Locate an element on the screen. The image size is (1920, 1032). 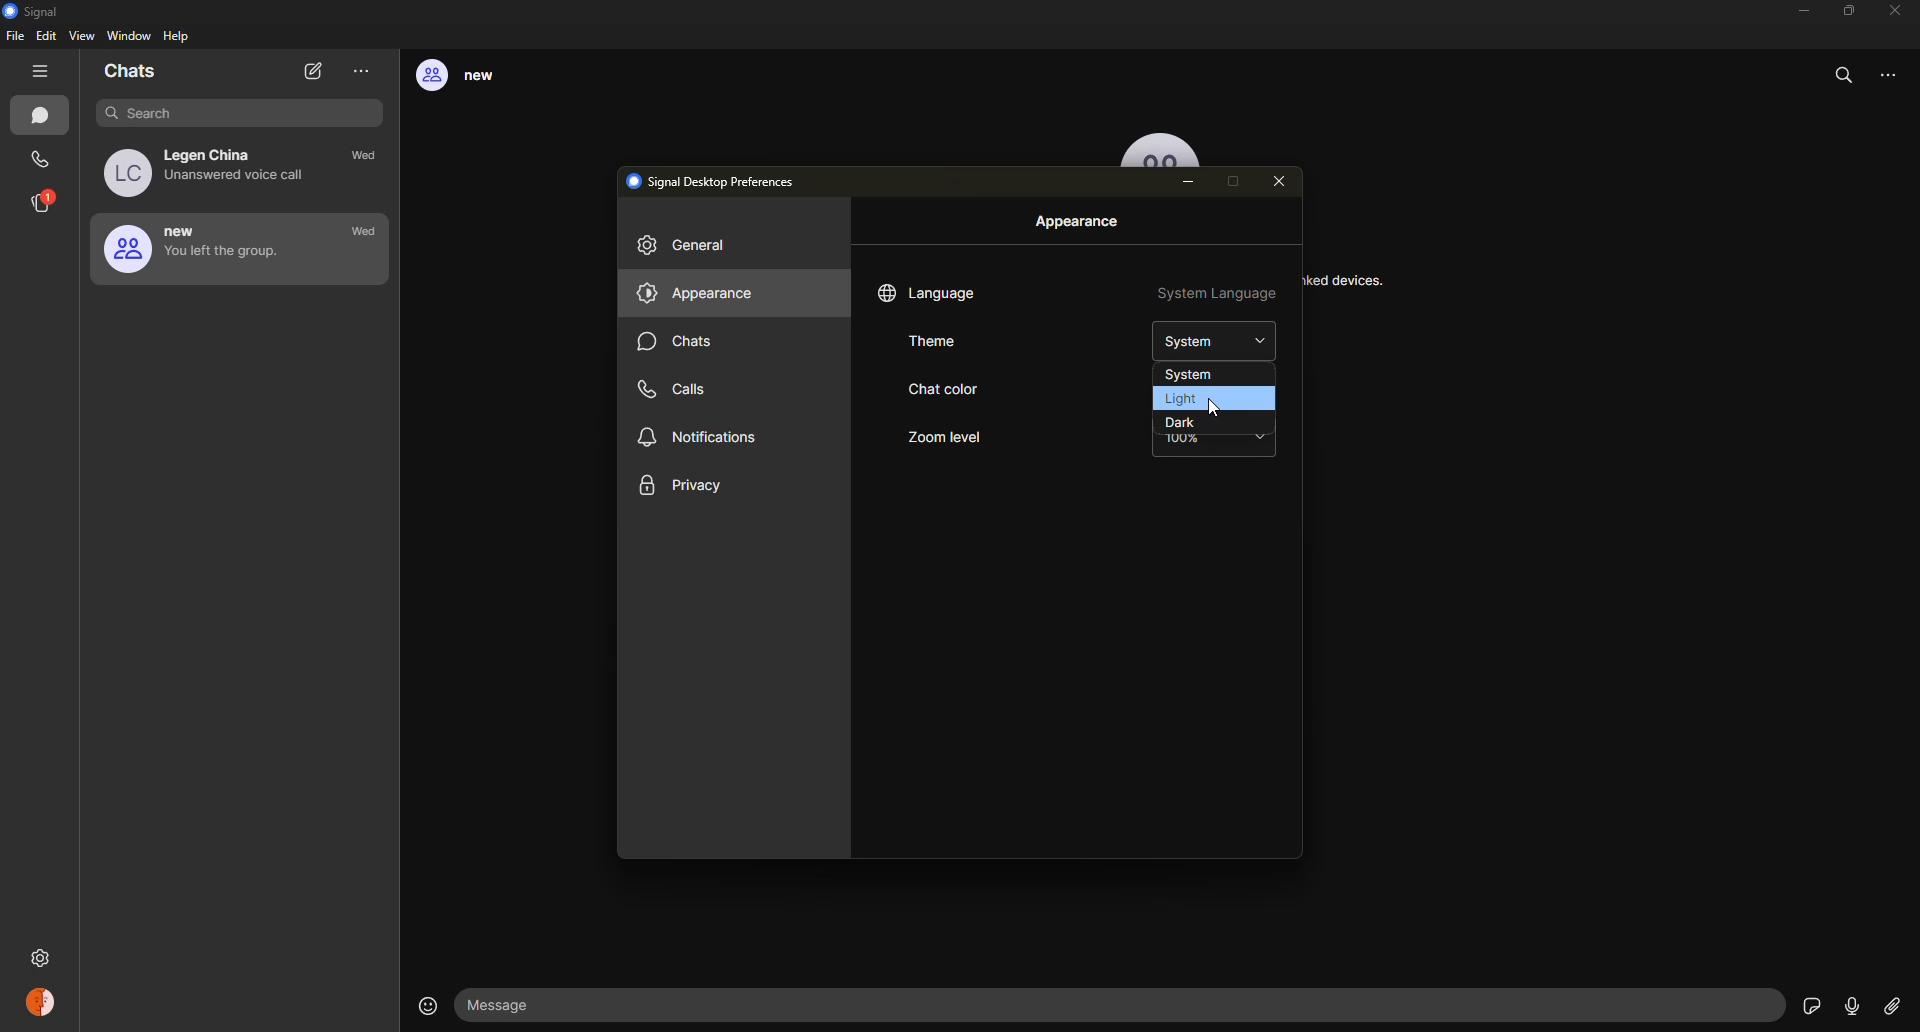
chats is located at coordinates (679, 344).